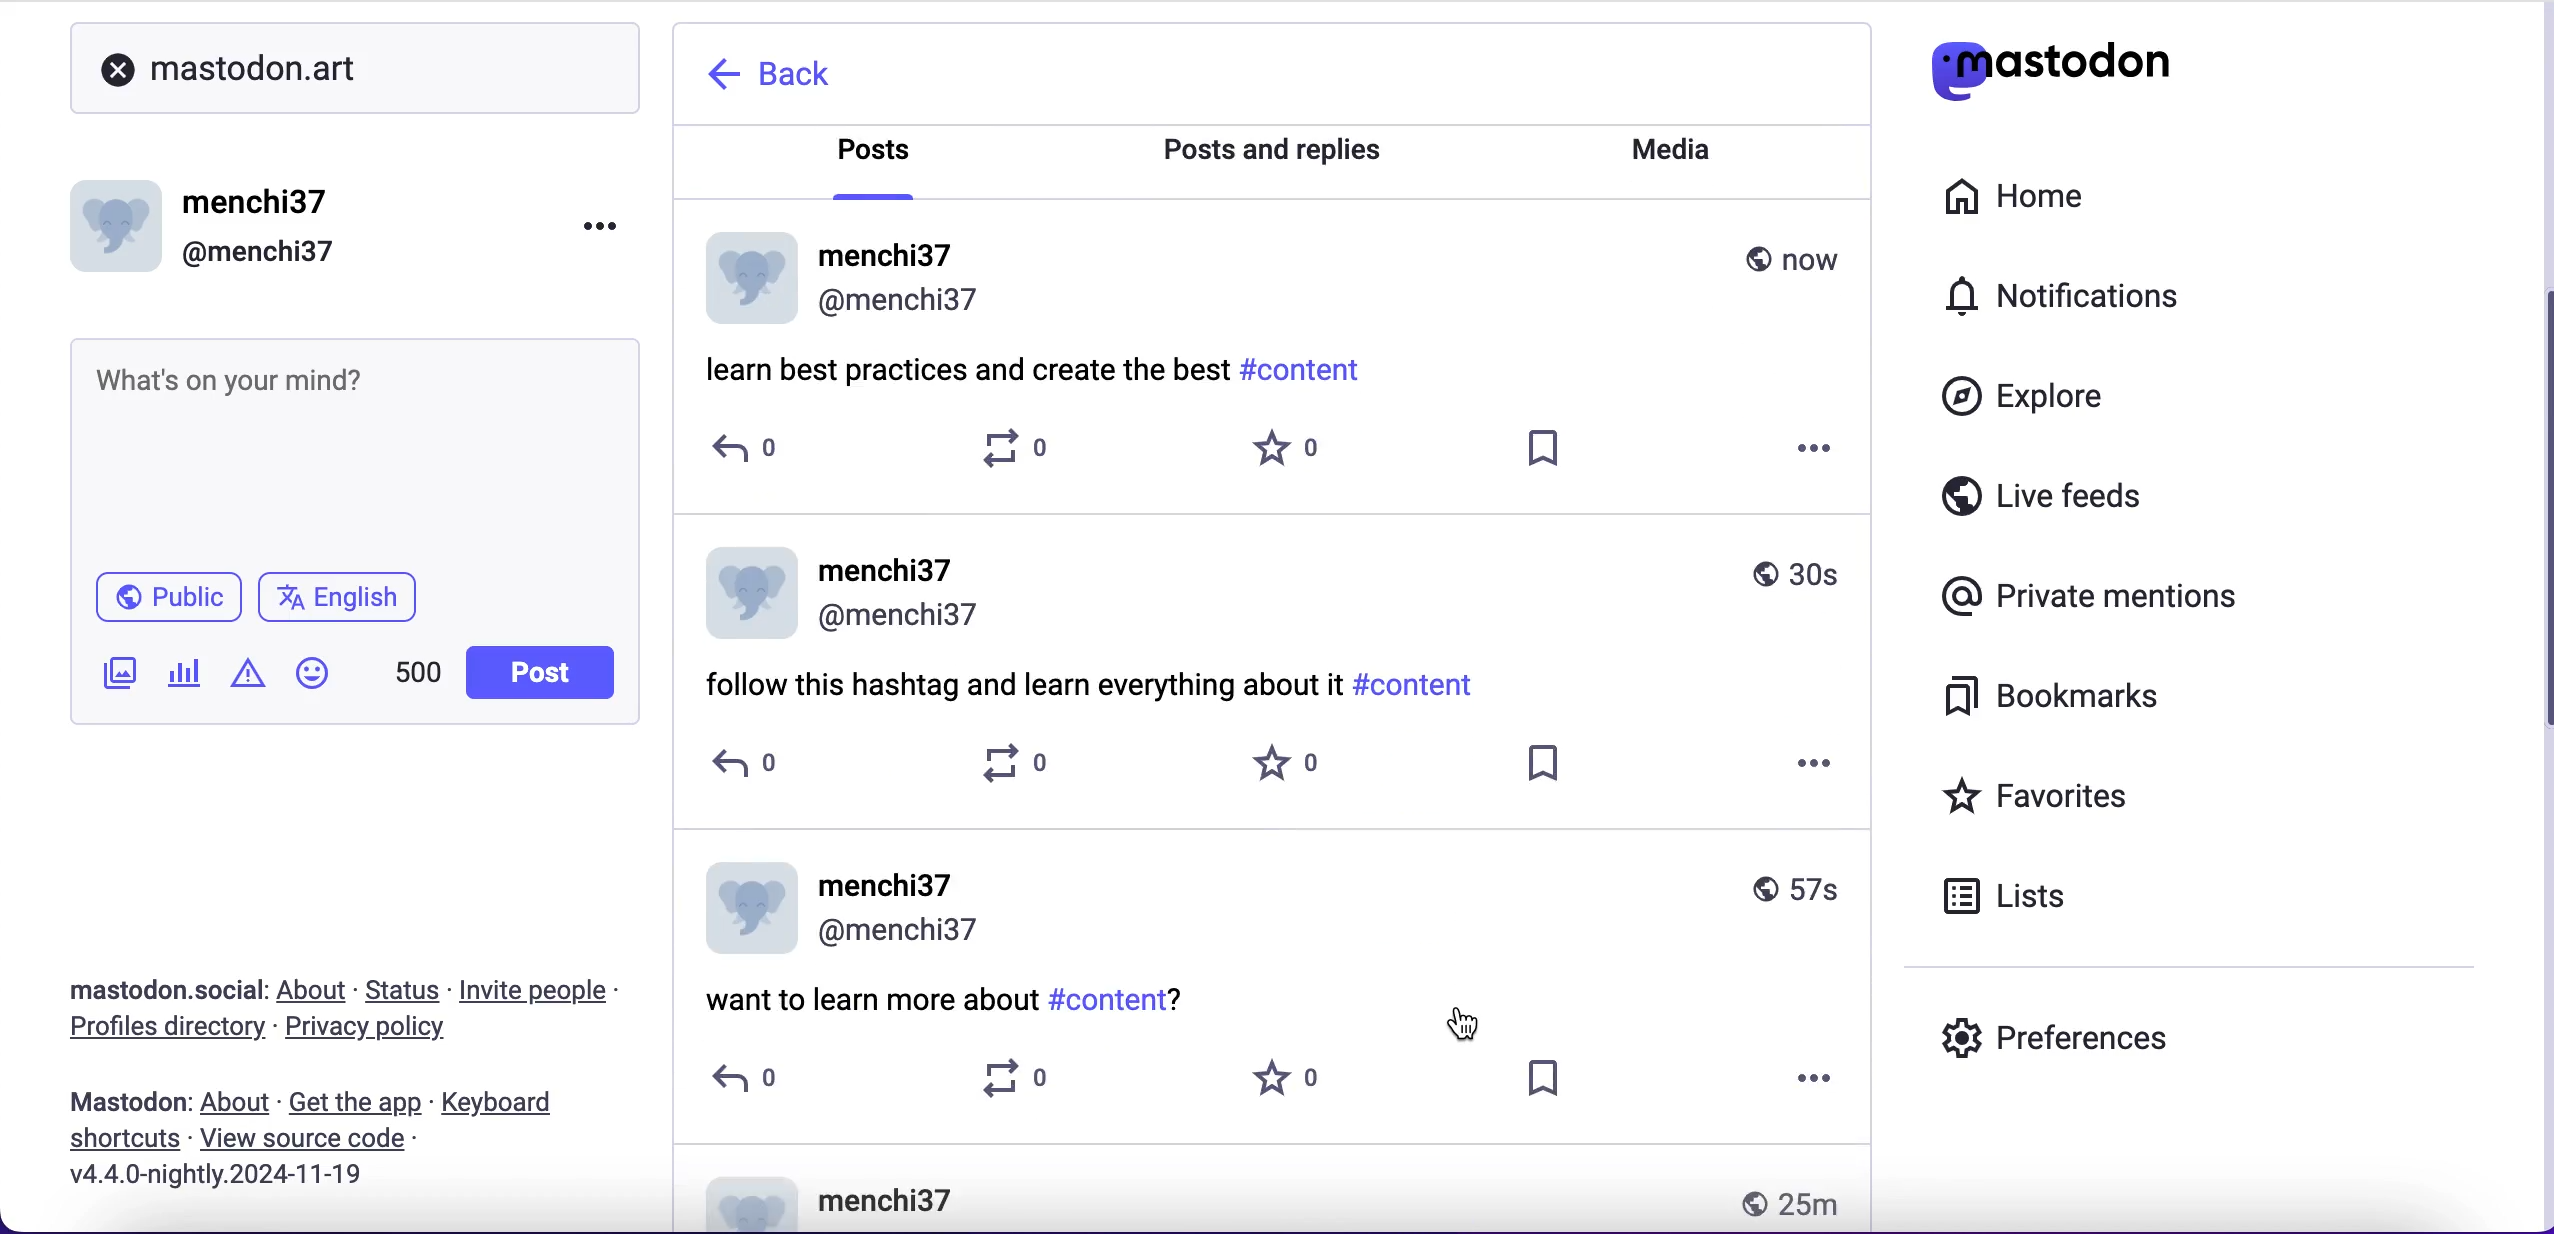 The width and height of the screenshot is (2554, 1234). I want to click on private mentions, so click(2082, 598).